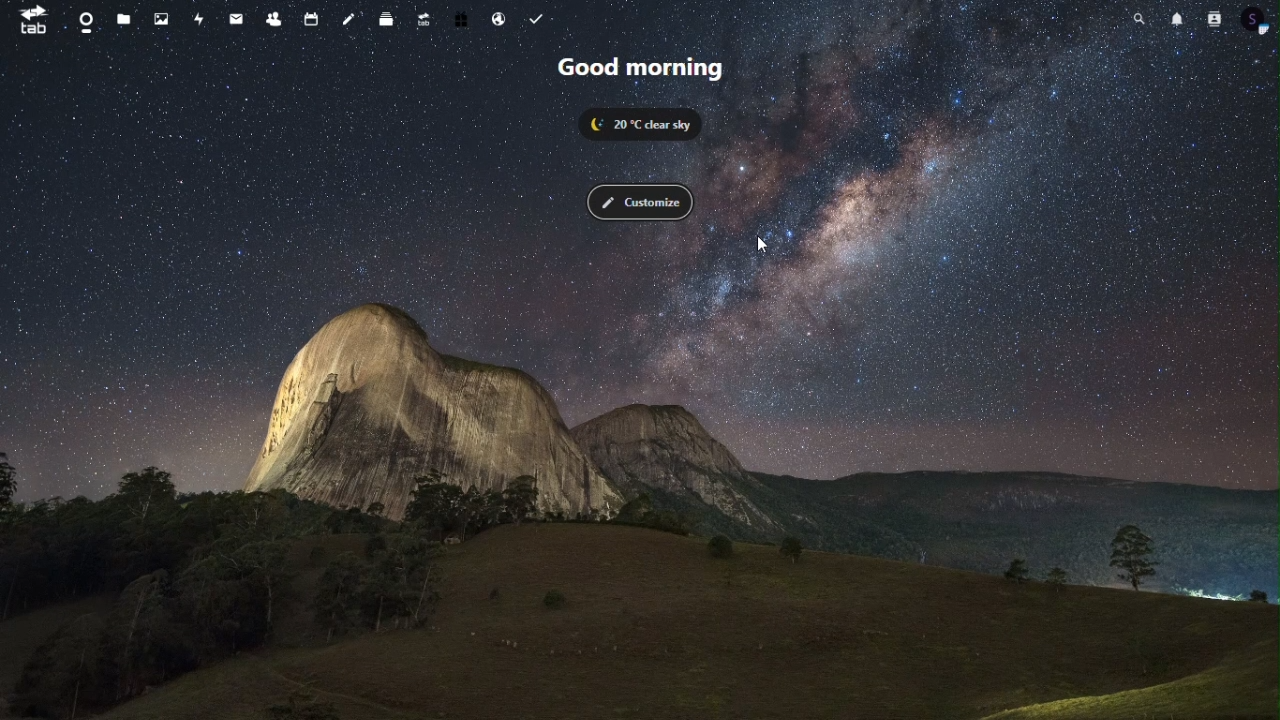  What do you see at coordinates (238, 20) in the screenshot?
I see `message` at bounding box center [238, 20].